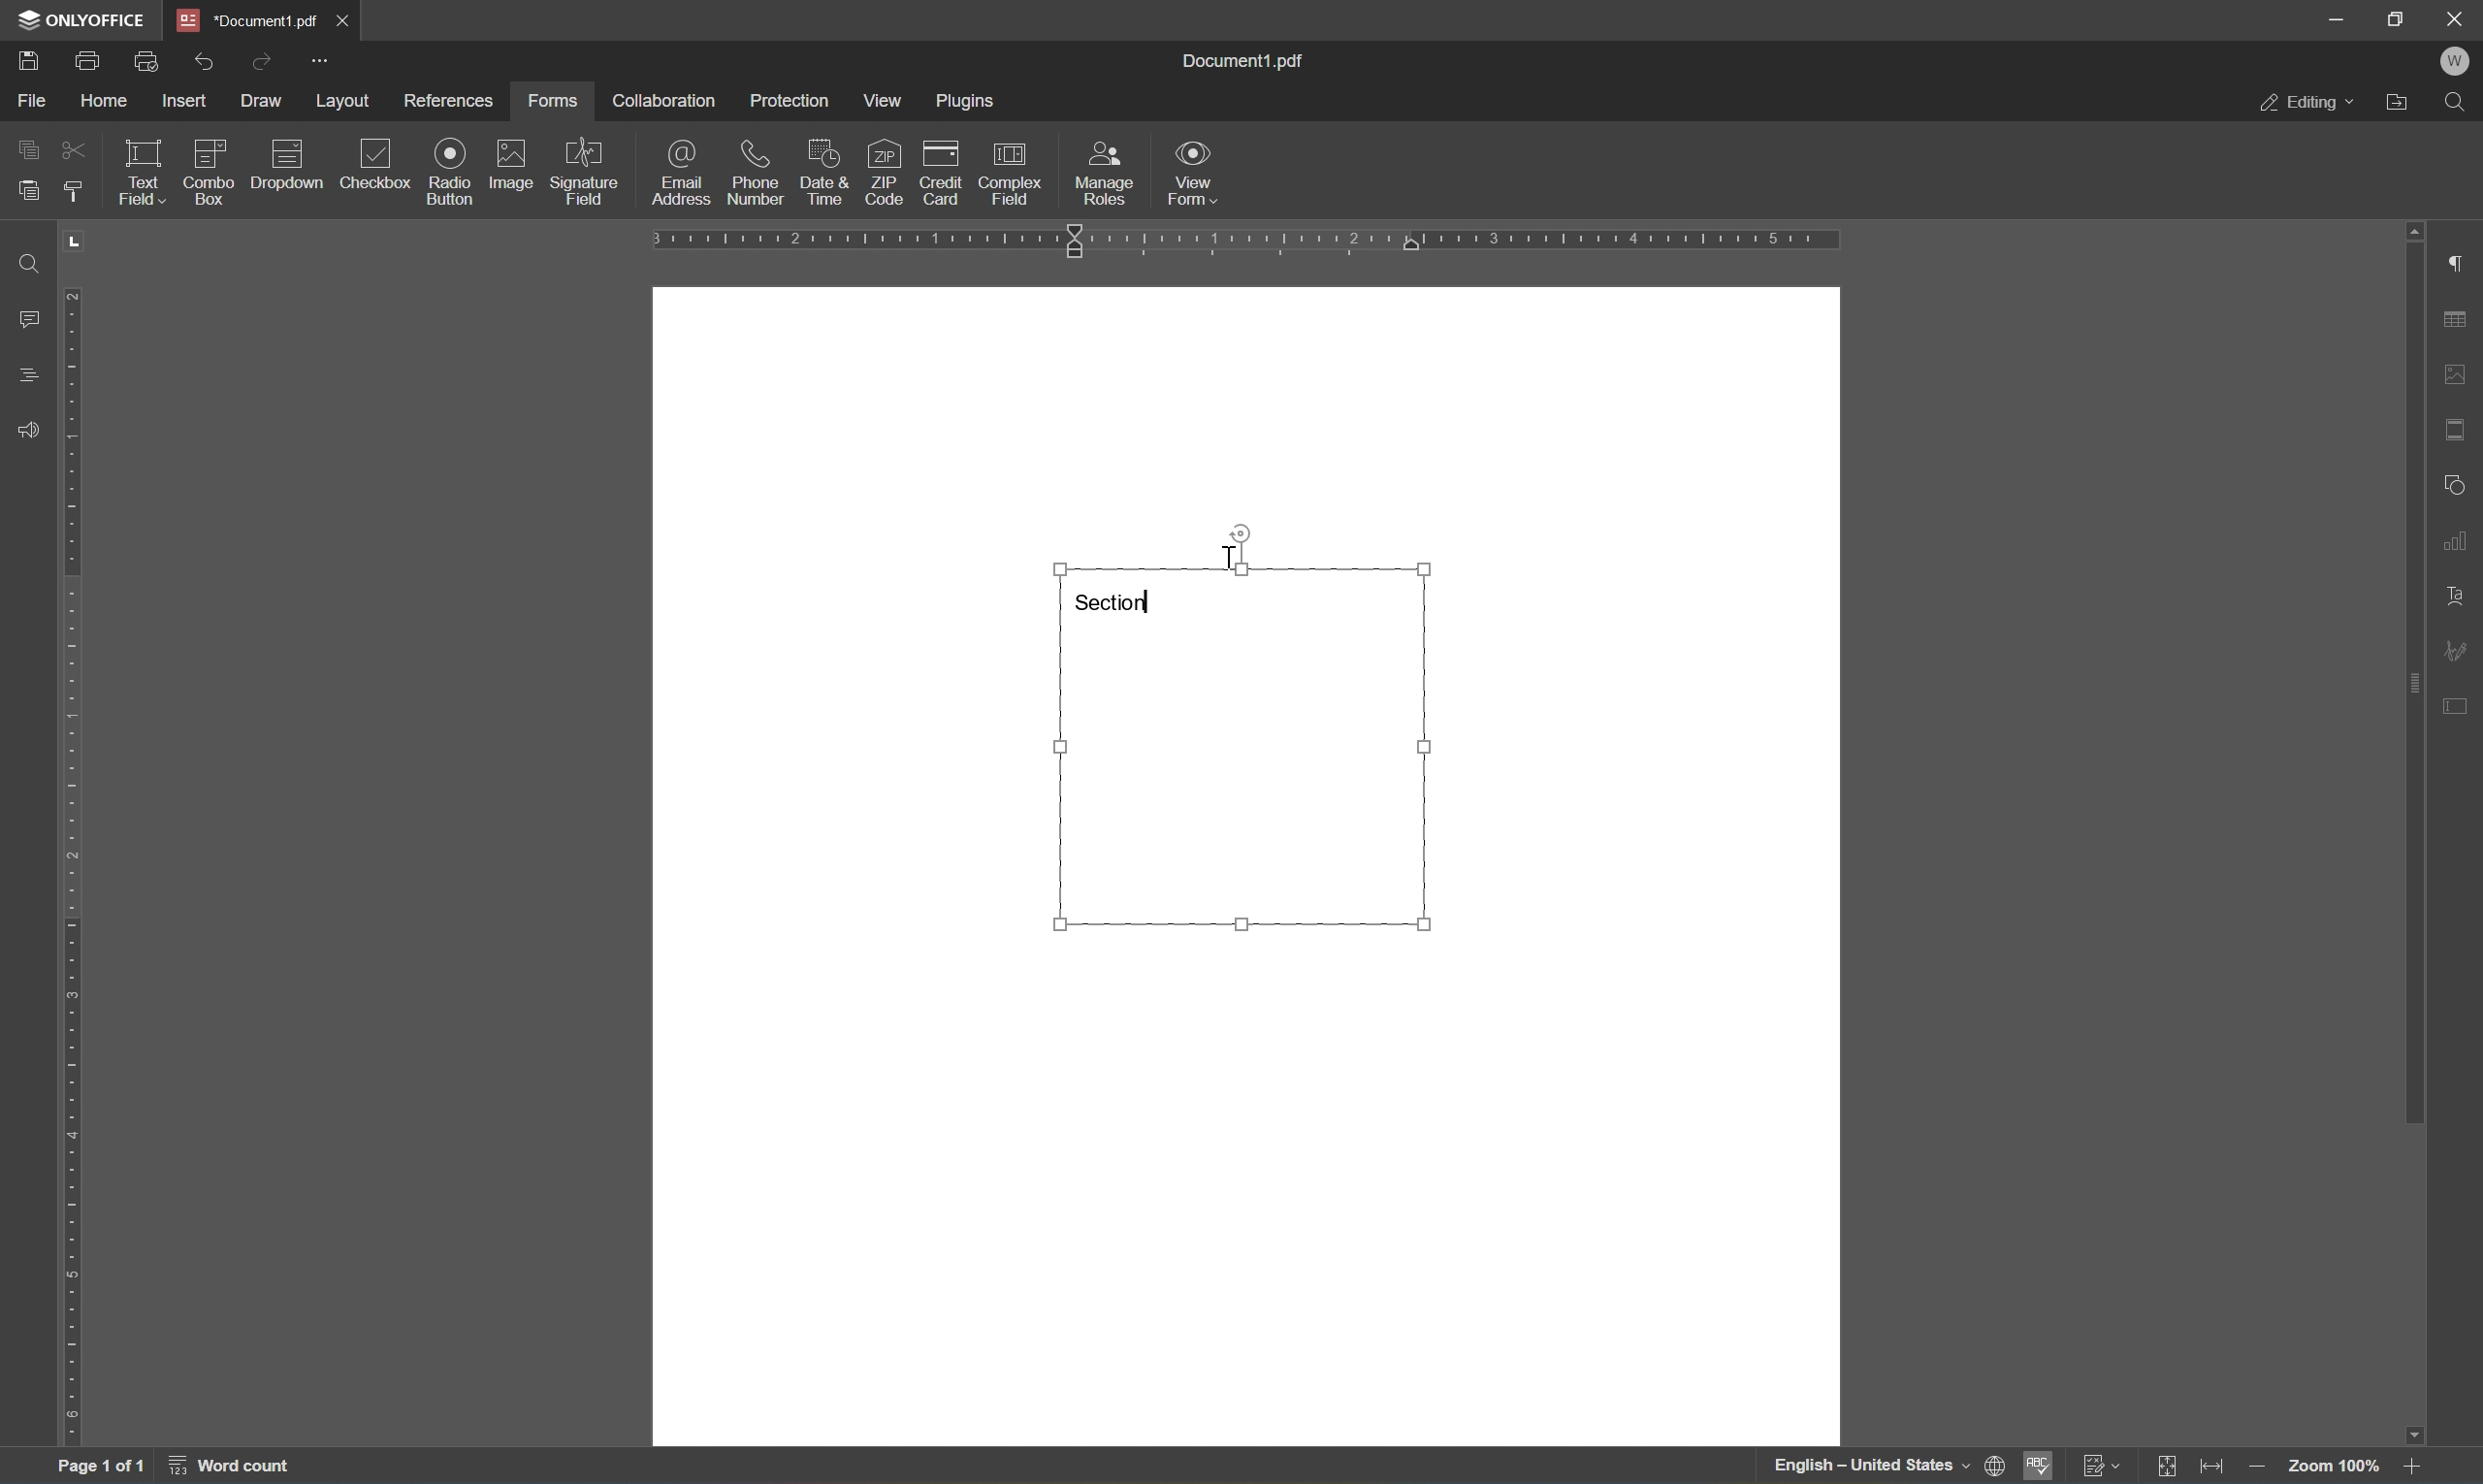  I want to click on spell checking, so click(2036, 1466).